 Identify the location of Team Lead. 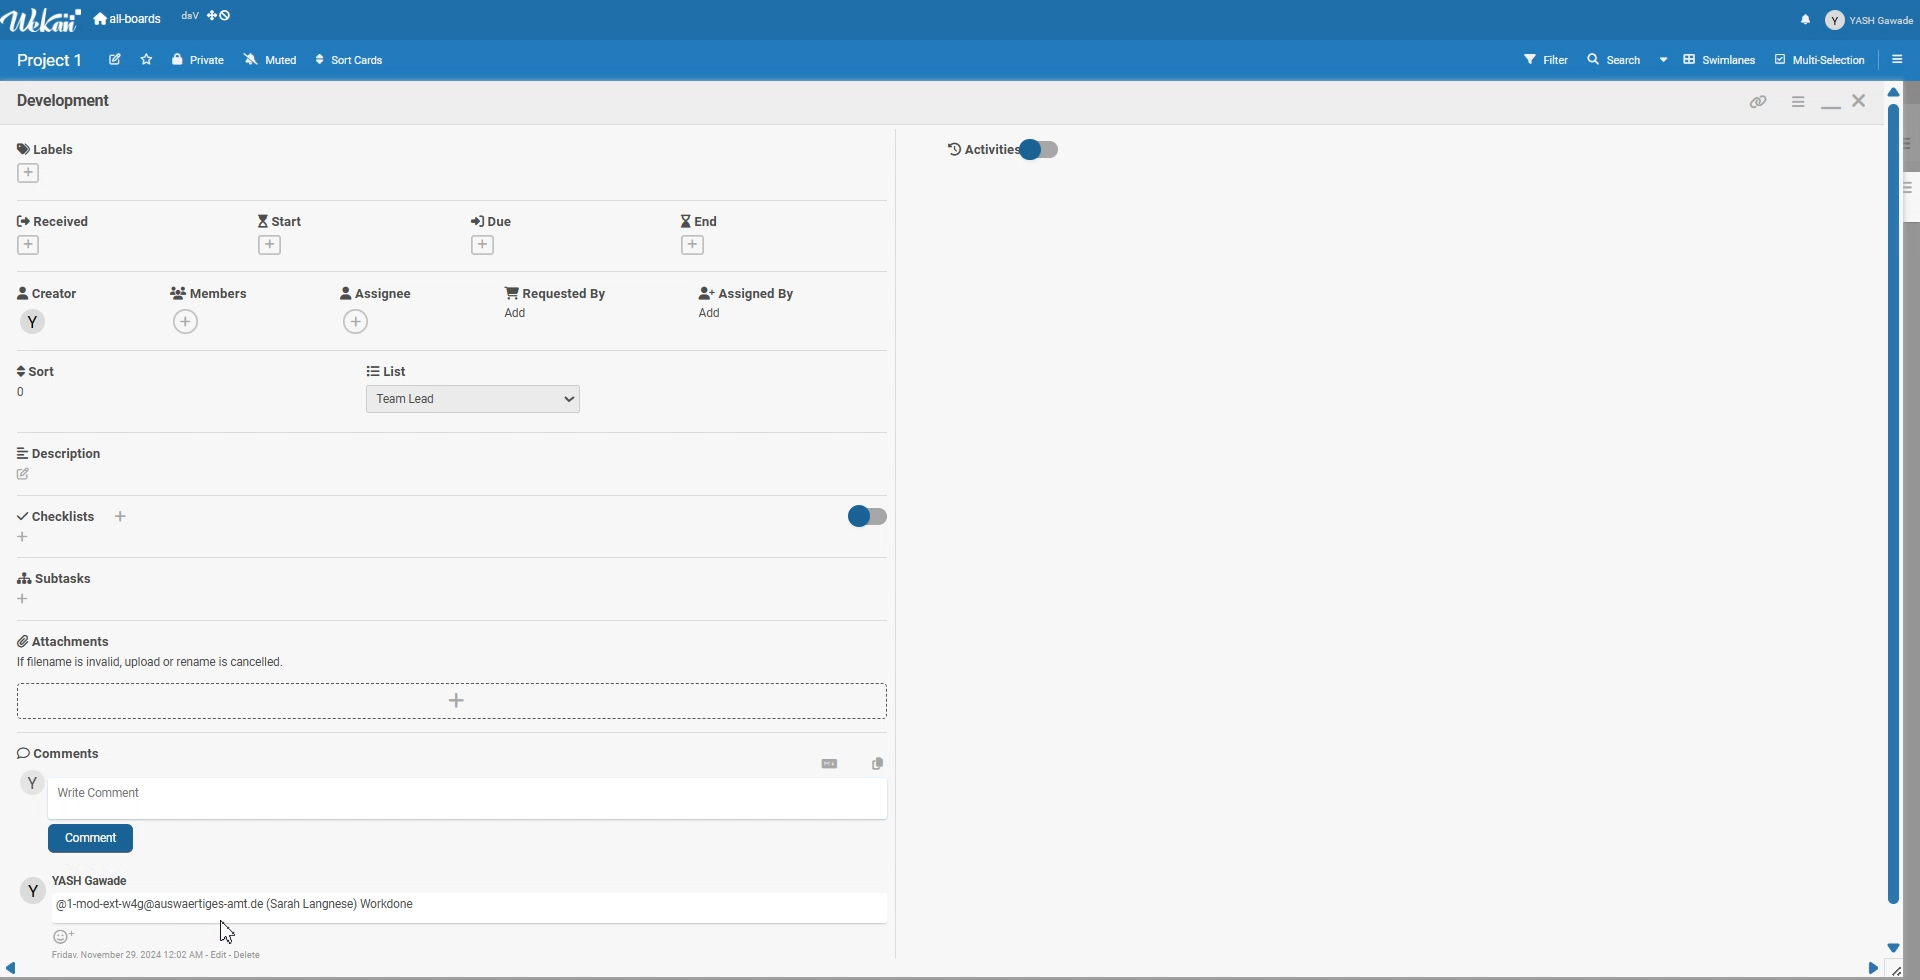
(474, 398).